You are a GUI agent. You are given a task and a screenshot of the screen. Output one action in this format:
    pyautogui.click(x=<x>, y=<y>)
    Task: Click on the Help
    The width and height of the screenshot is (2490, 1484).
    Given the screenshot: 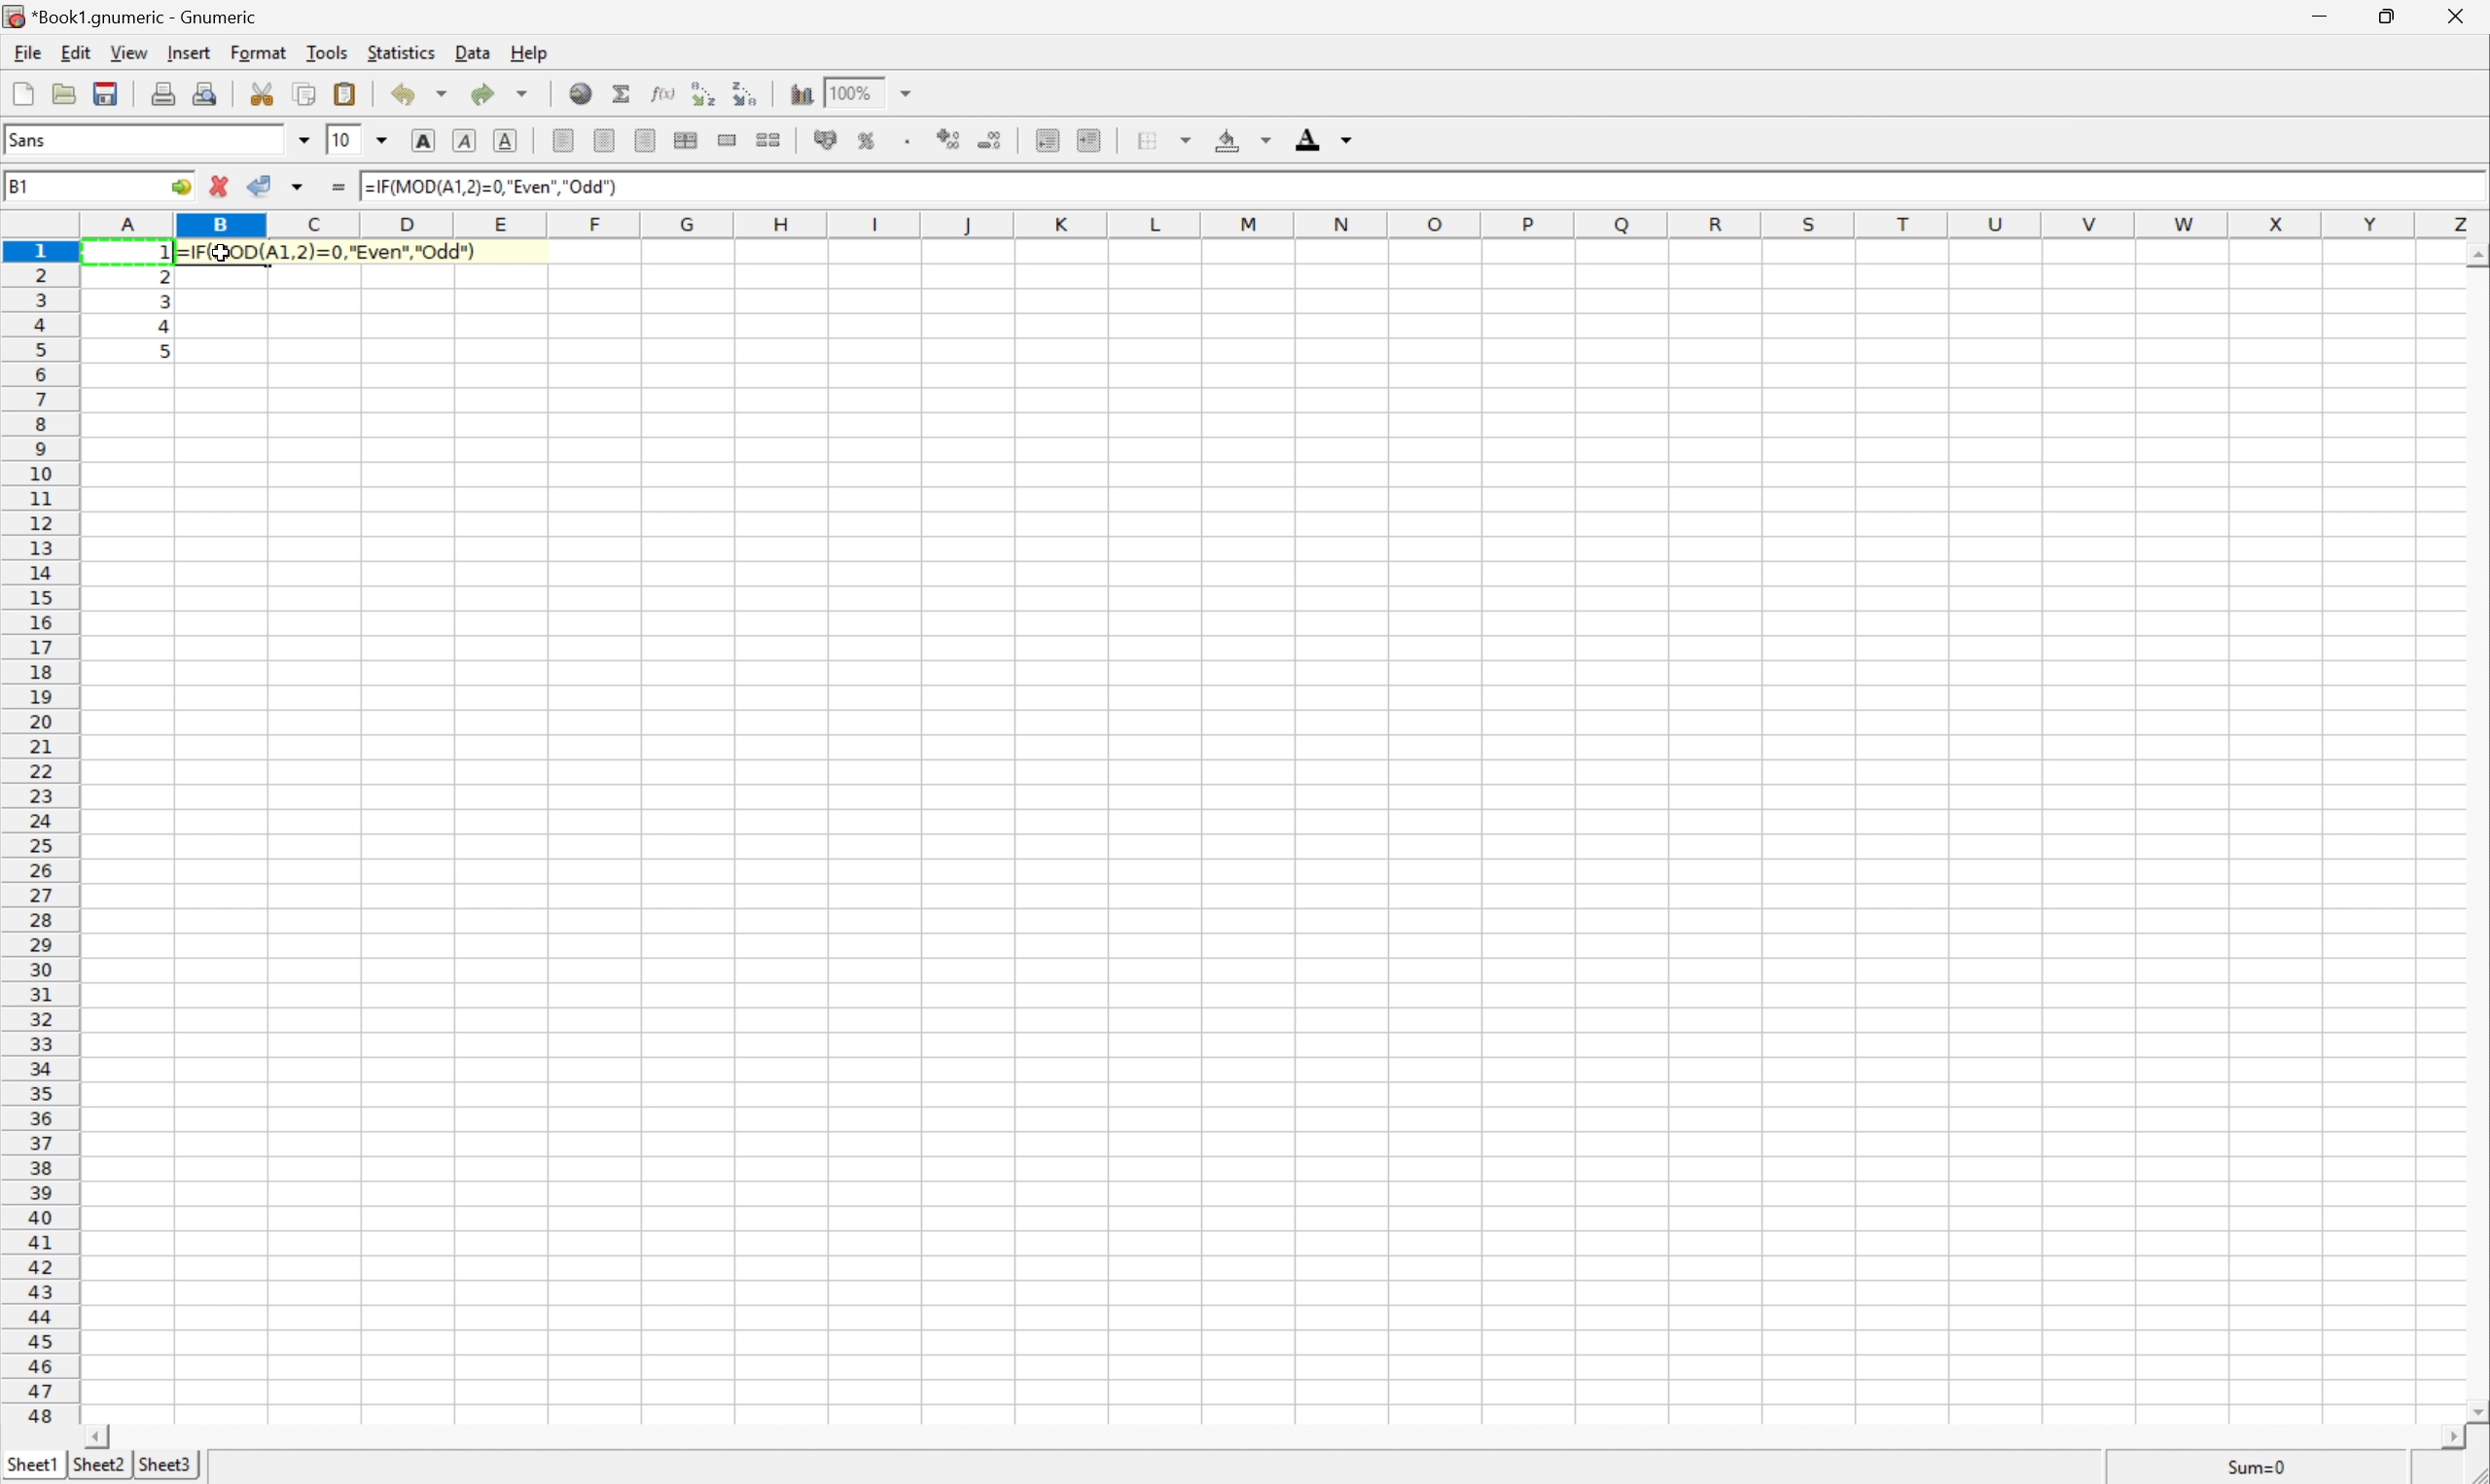 What is the action you would take?
    pyautogui.click(x=532, y=52)
    